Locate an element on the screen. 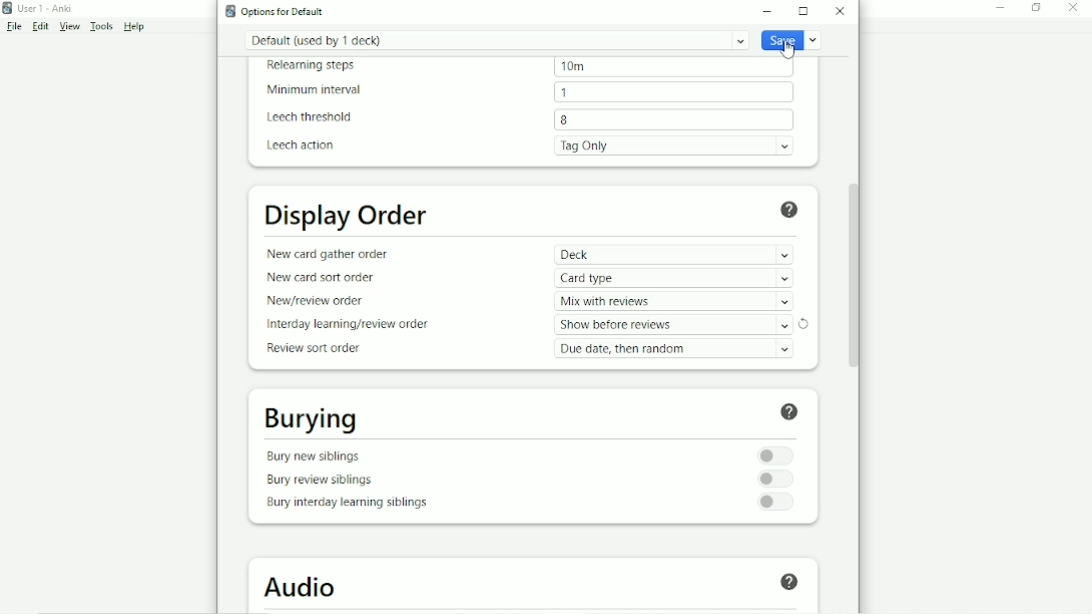  New card gather order is located at coordinates (326, 254).